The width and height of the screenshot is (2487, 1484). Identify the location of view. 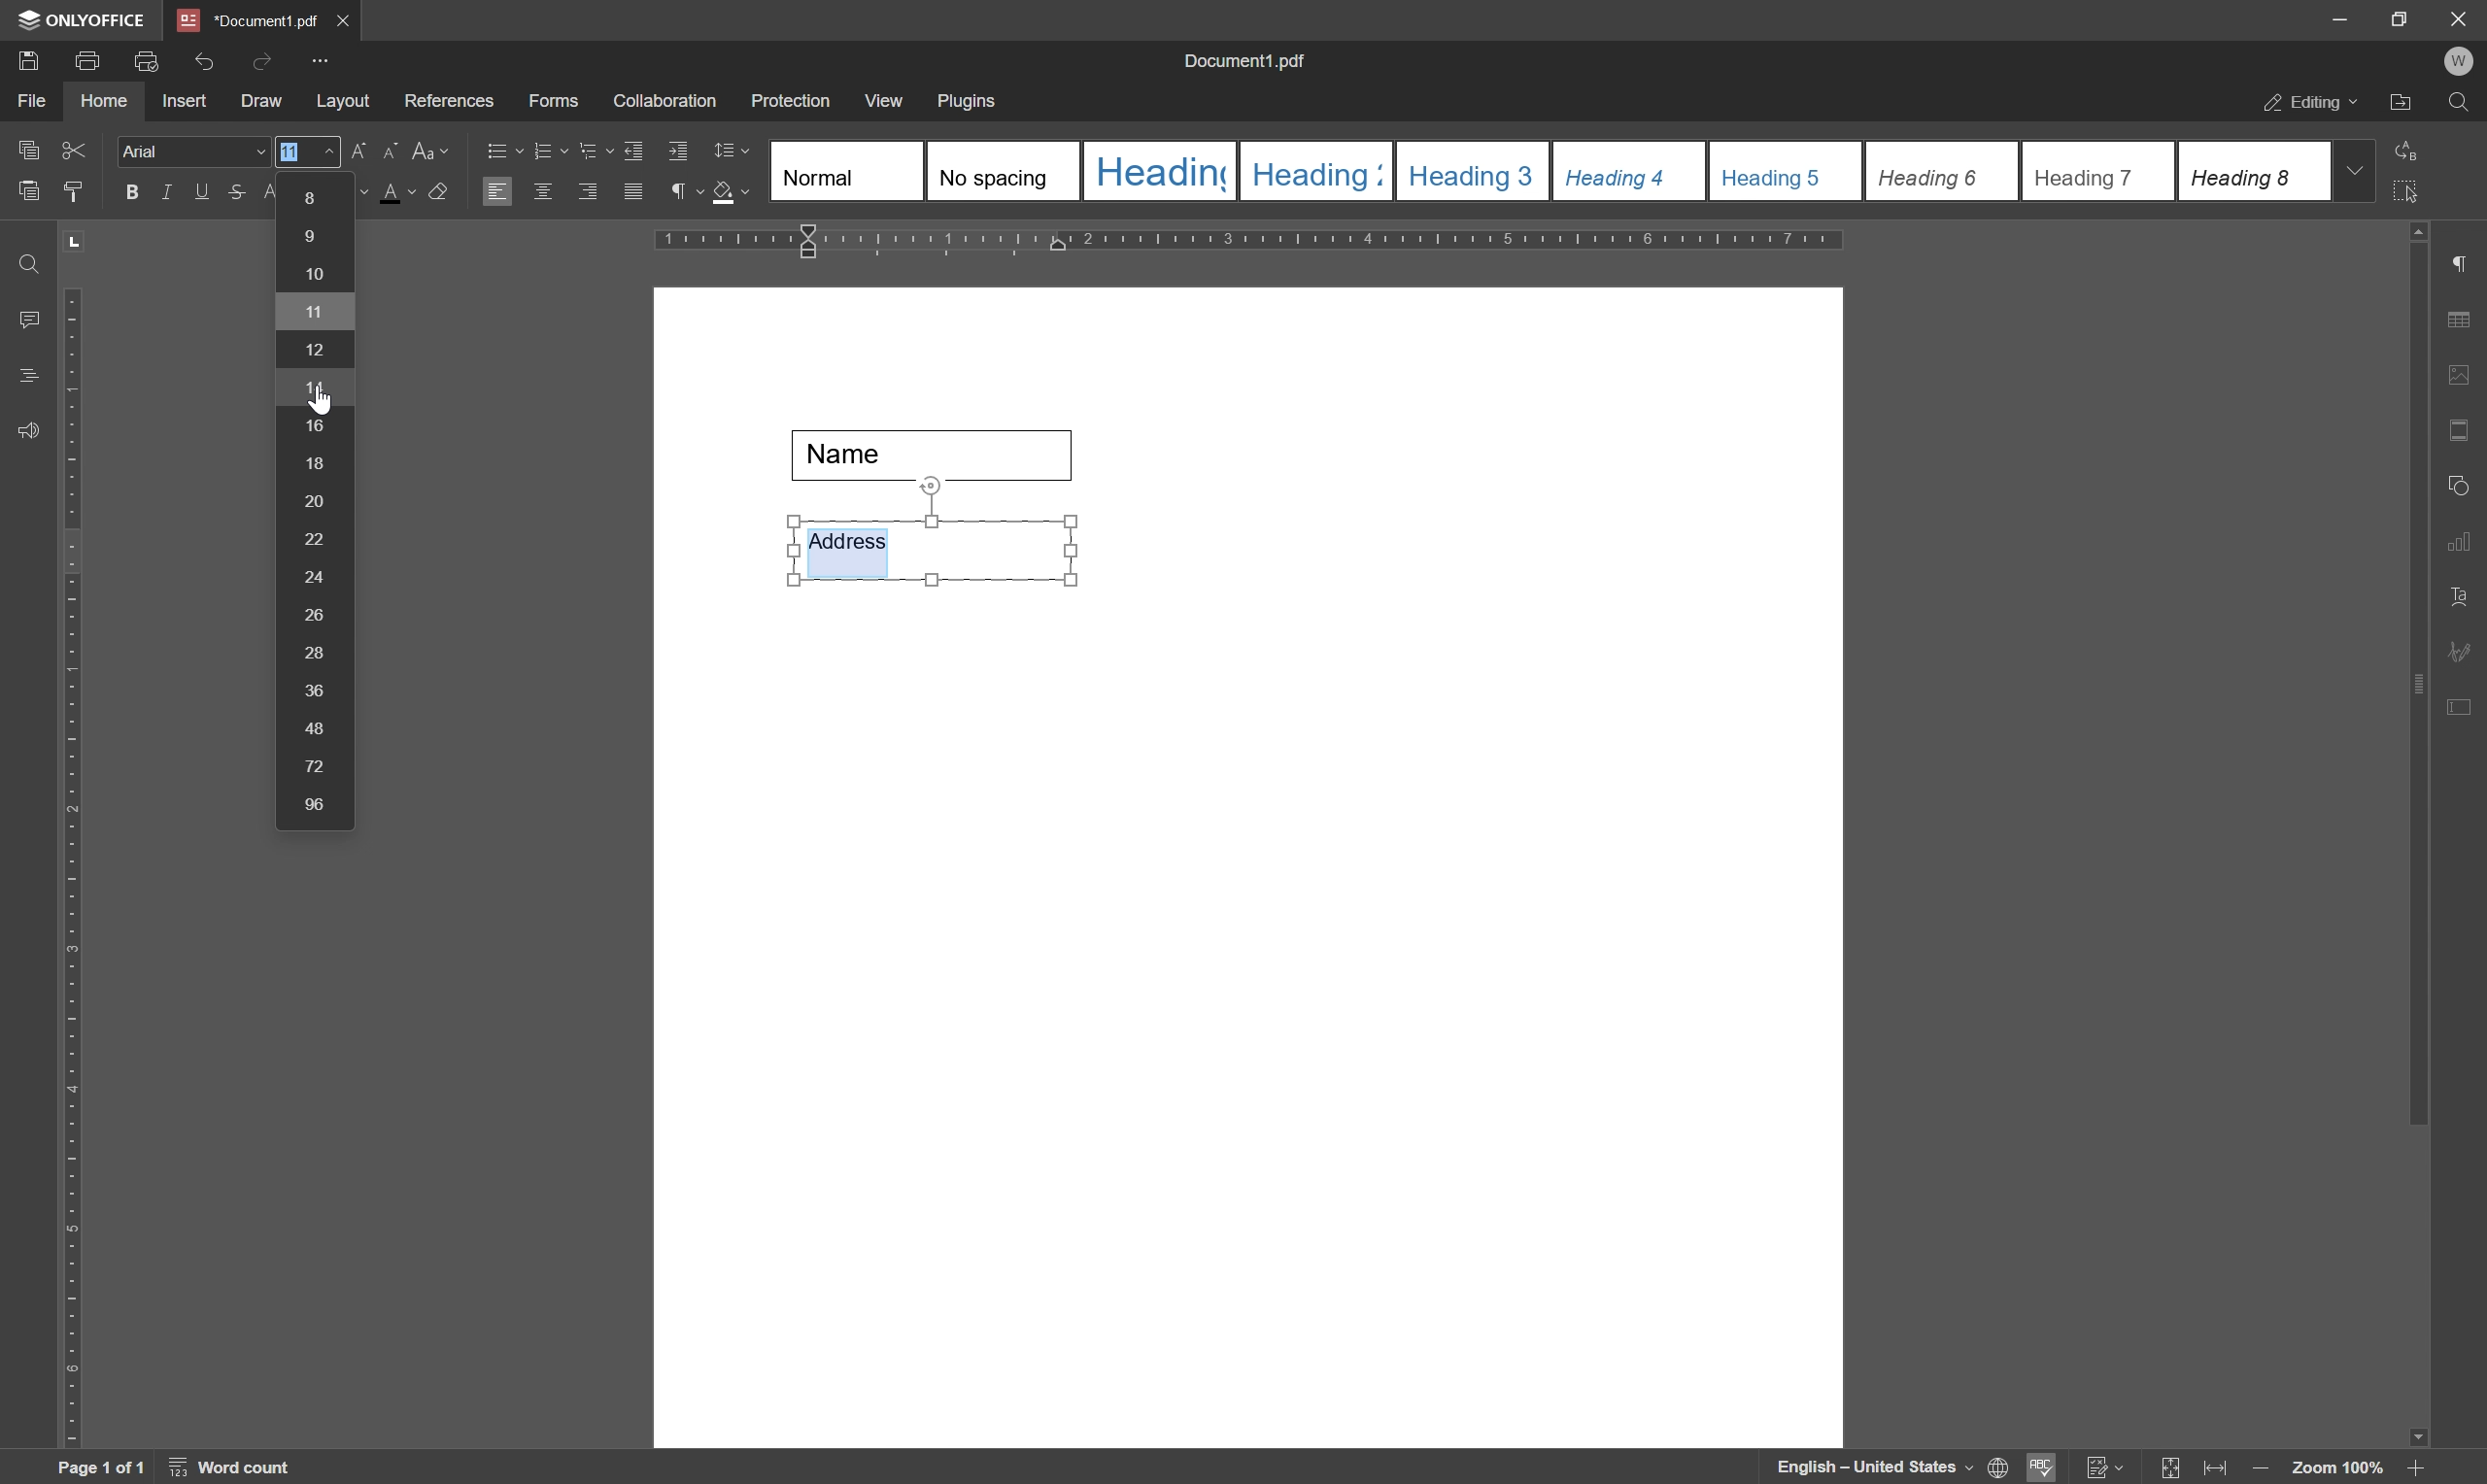
(886, 101).